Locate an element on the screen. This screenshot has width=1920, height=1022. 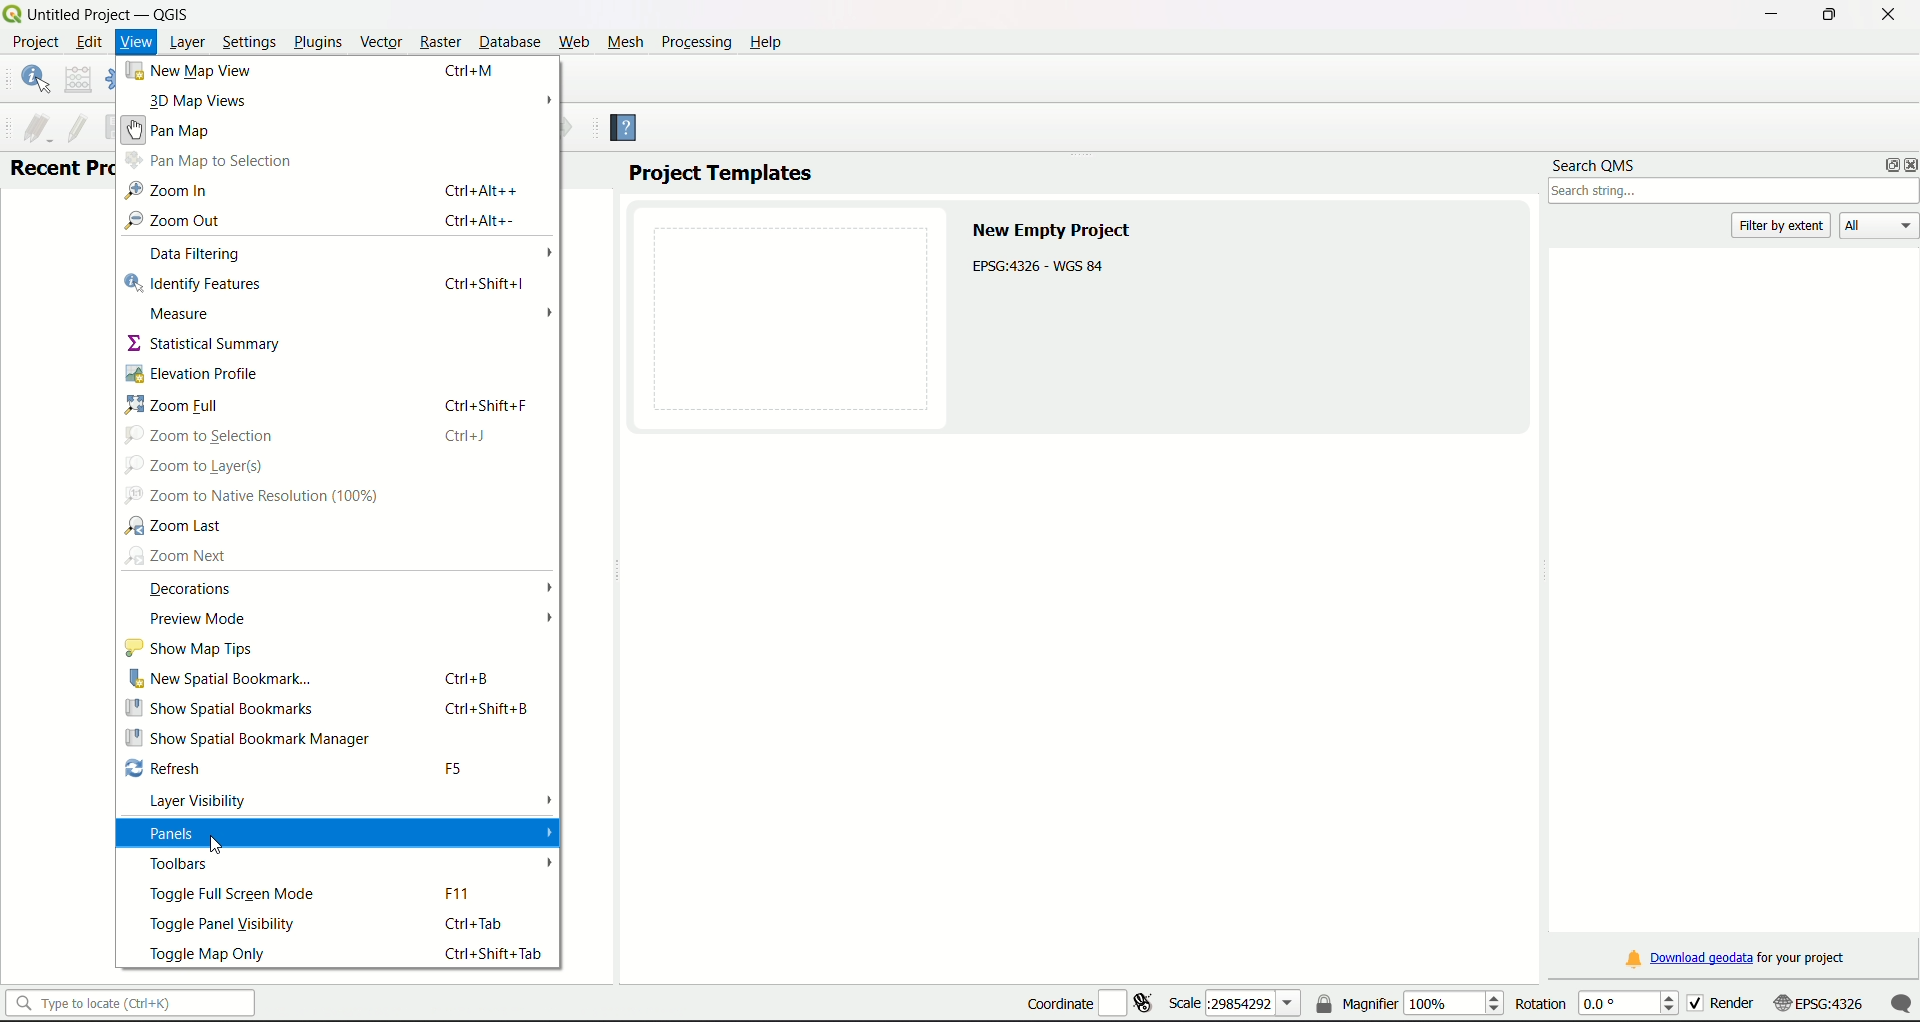
zoom to native resolution is located at coordinates (248, 496).